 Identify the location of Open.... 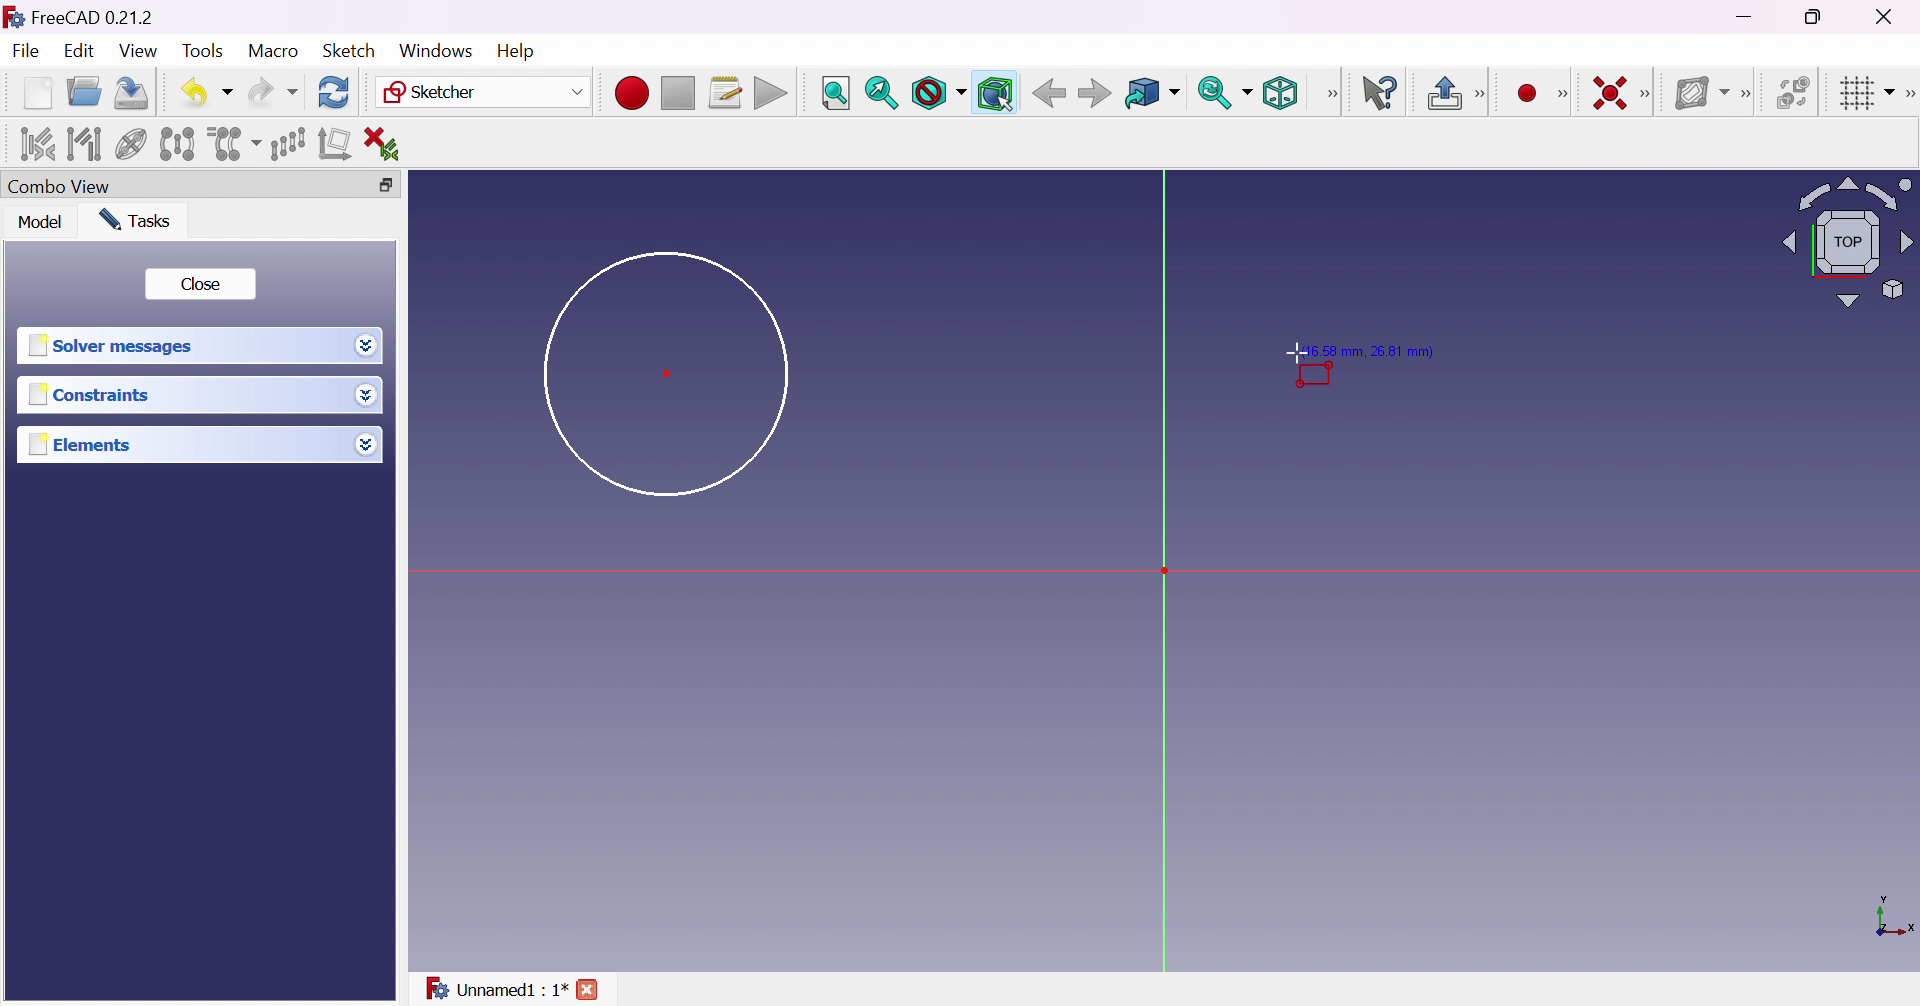
(83, 93).